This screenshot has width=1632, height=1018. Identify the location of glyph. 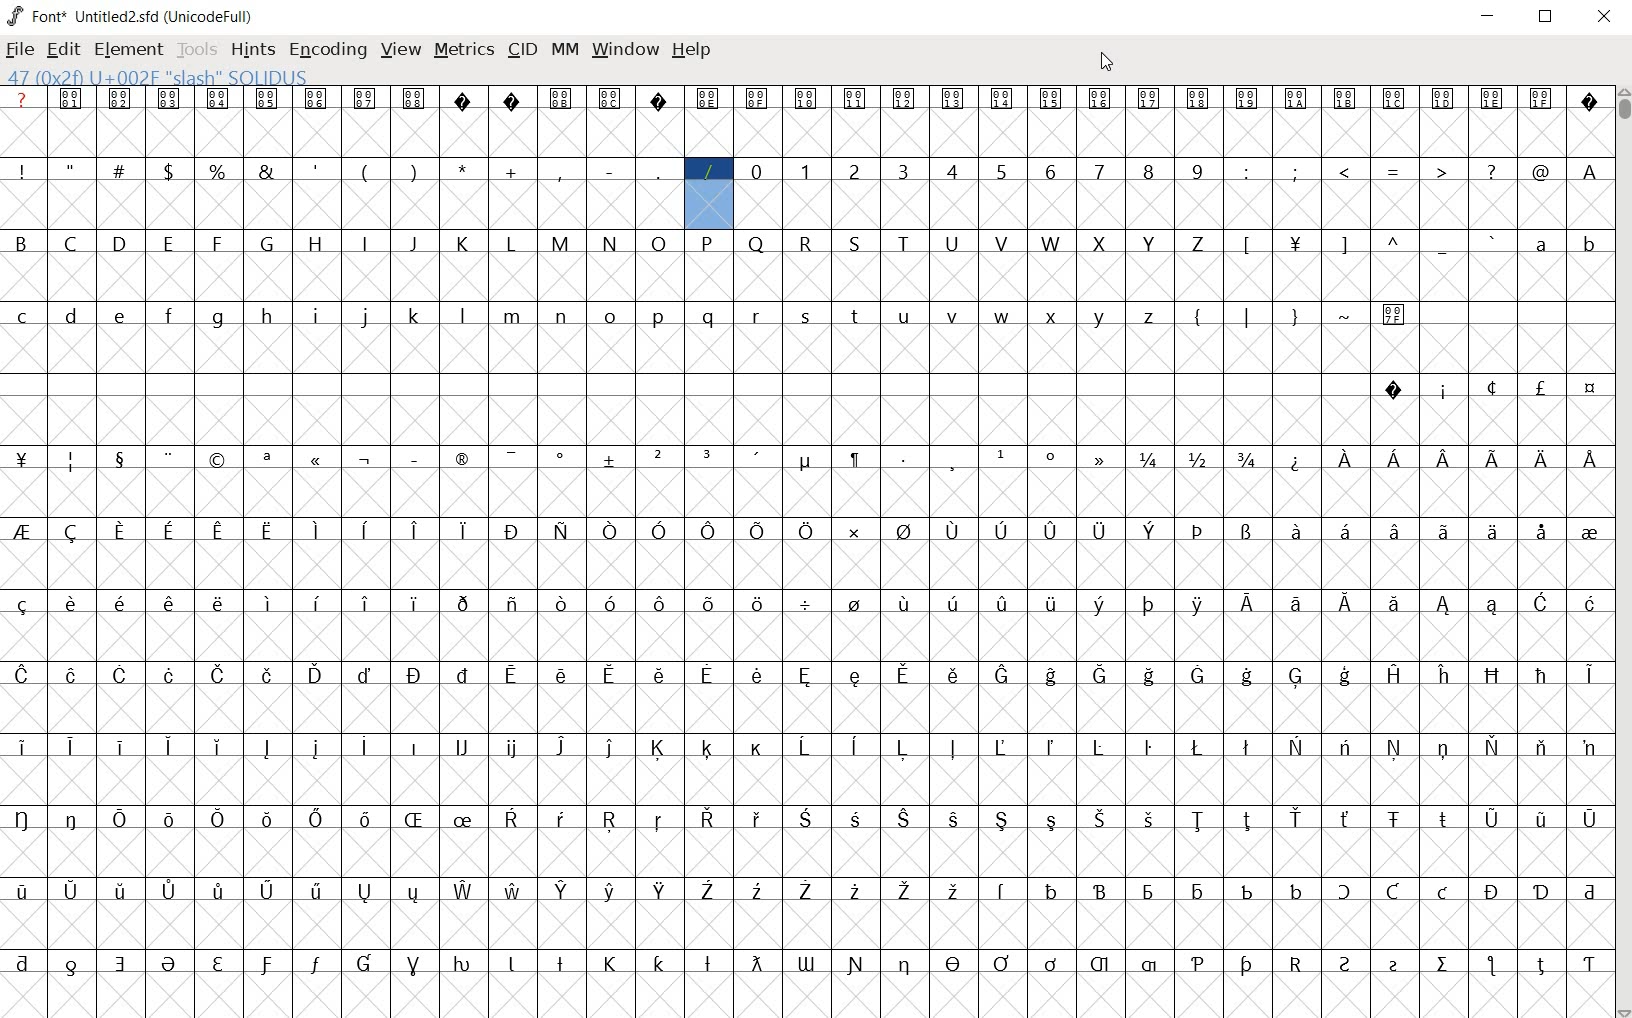
(316, 891).